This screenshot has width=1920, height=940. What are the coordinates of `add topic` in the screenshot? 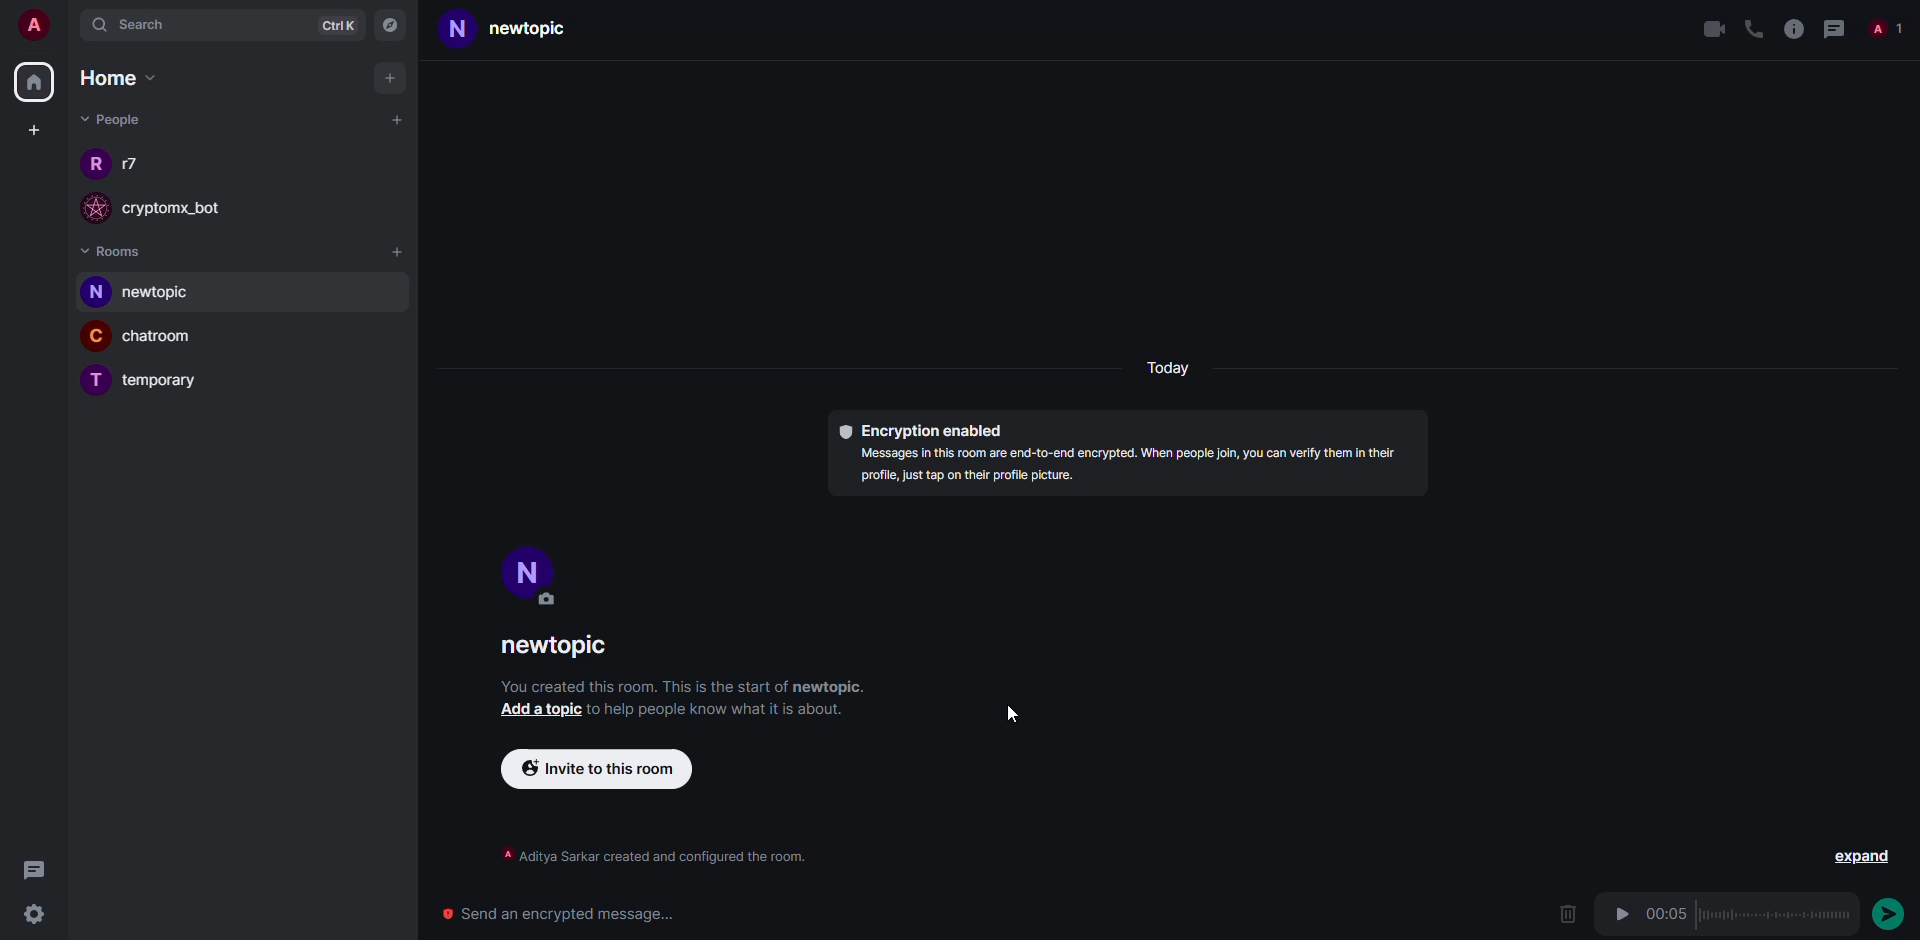 It's located at (541, 711).